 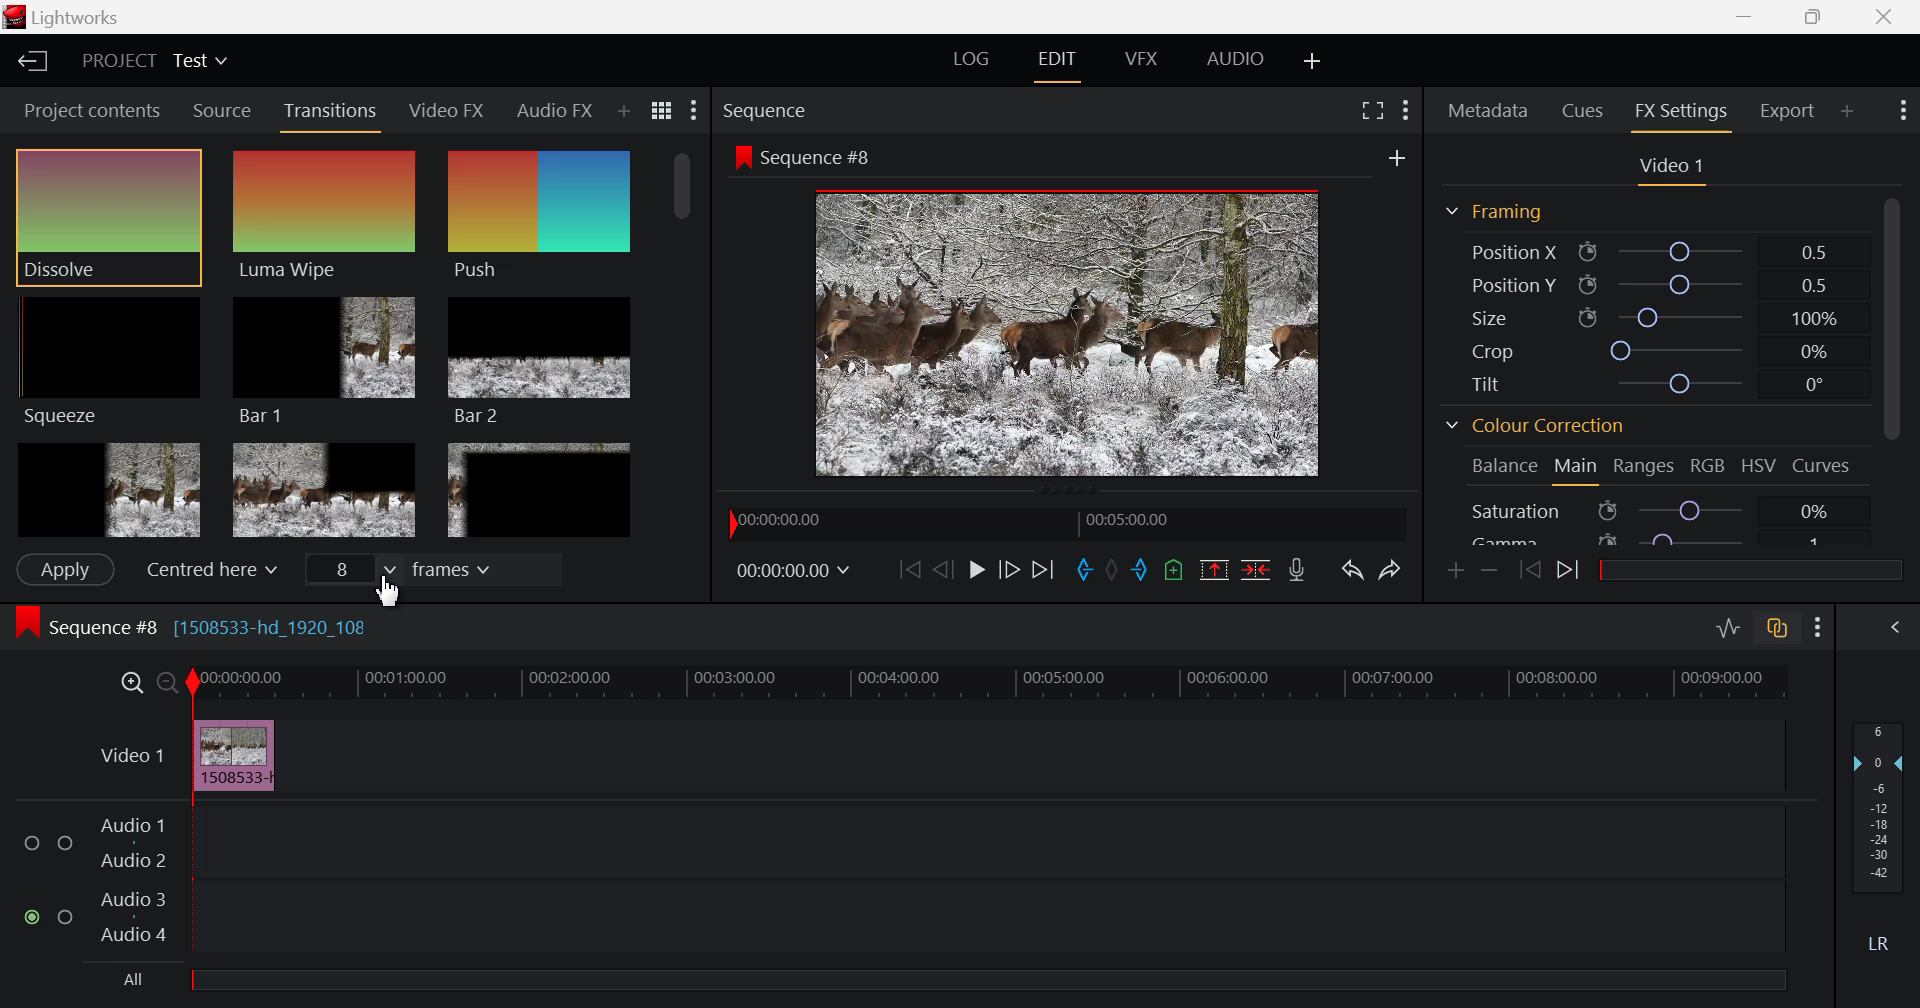 What do you see at coordinates (322, 360) in the screenshot?
I see `Bar 1` at bounding box center [322, 360].